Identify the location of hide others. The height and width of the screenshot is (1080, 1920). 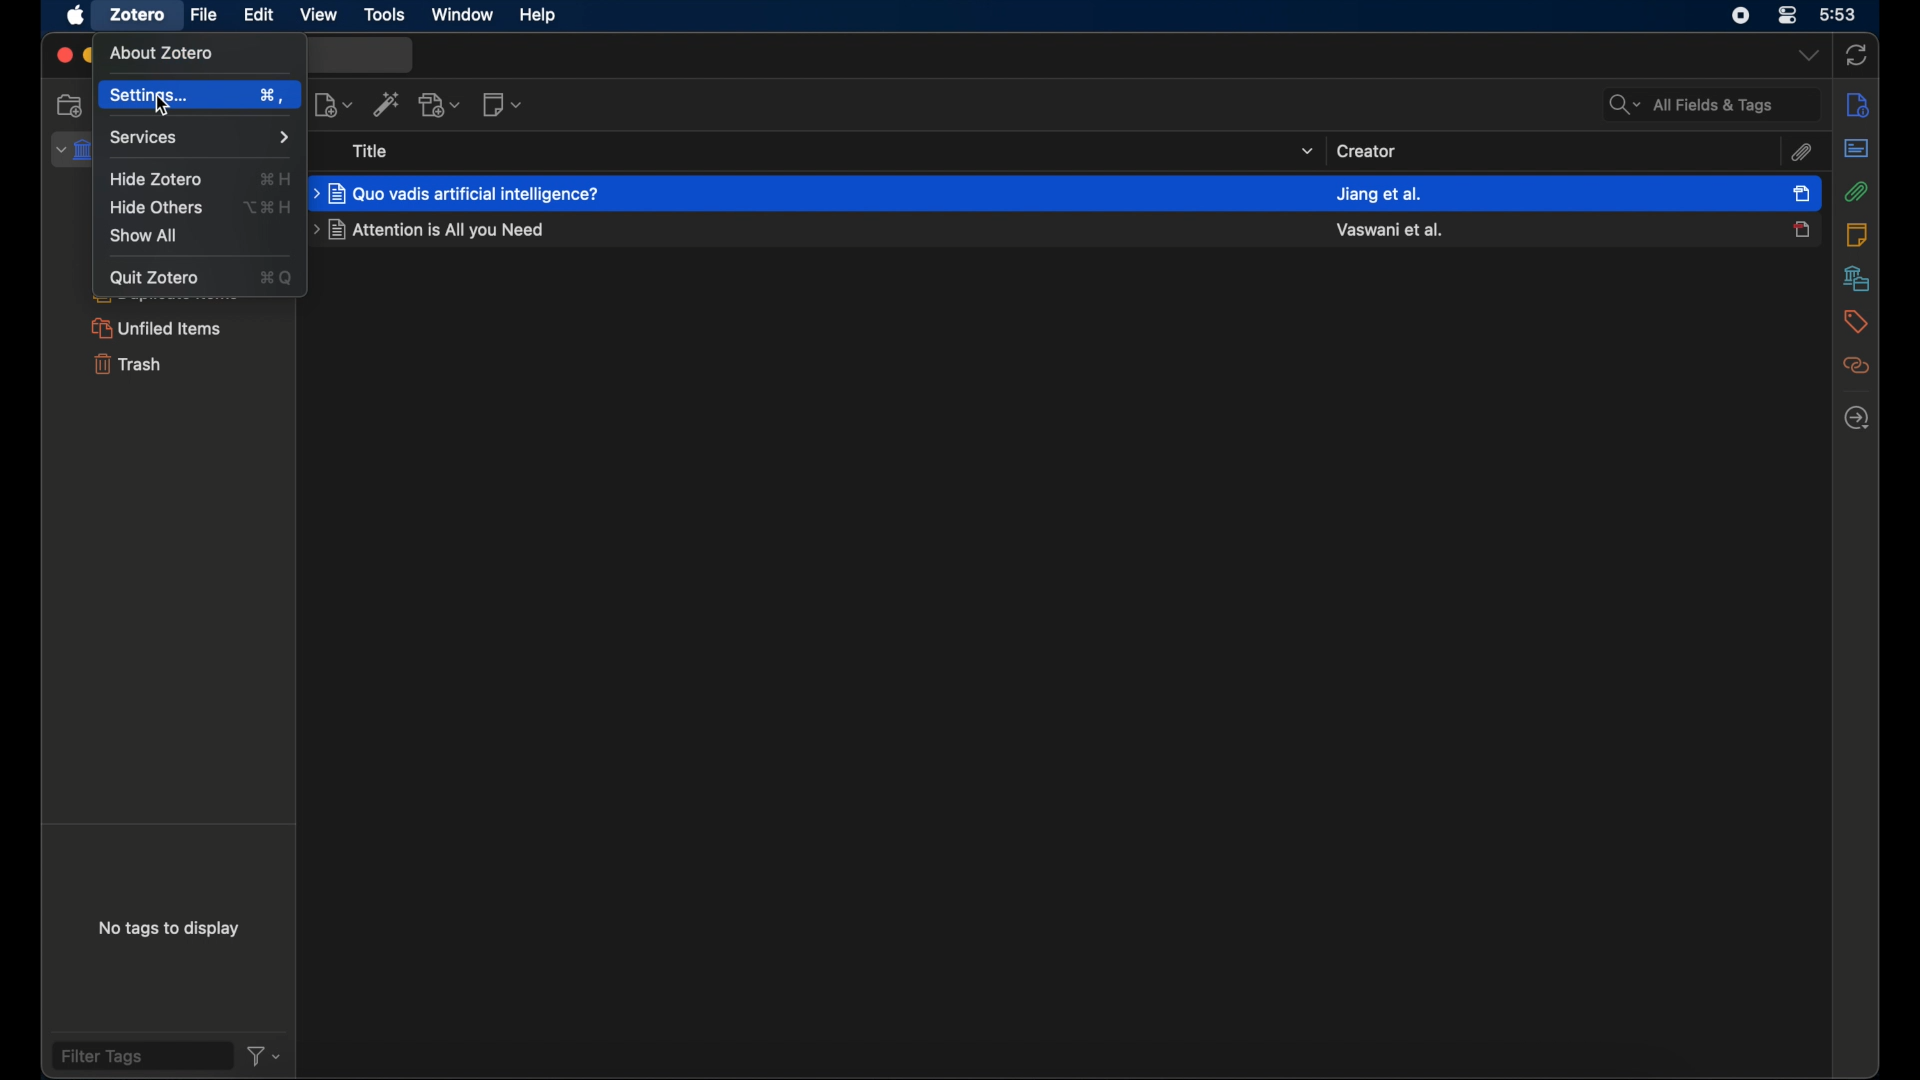
(155, 207).